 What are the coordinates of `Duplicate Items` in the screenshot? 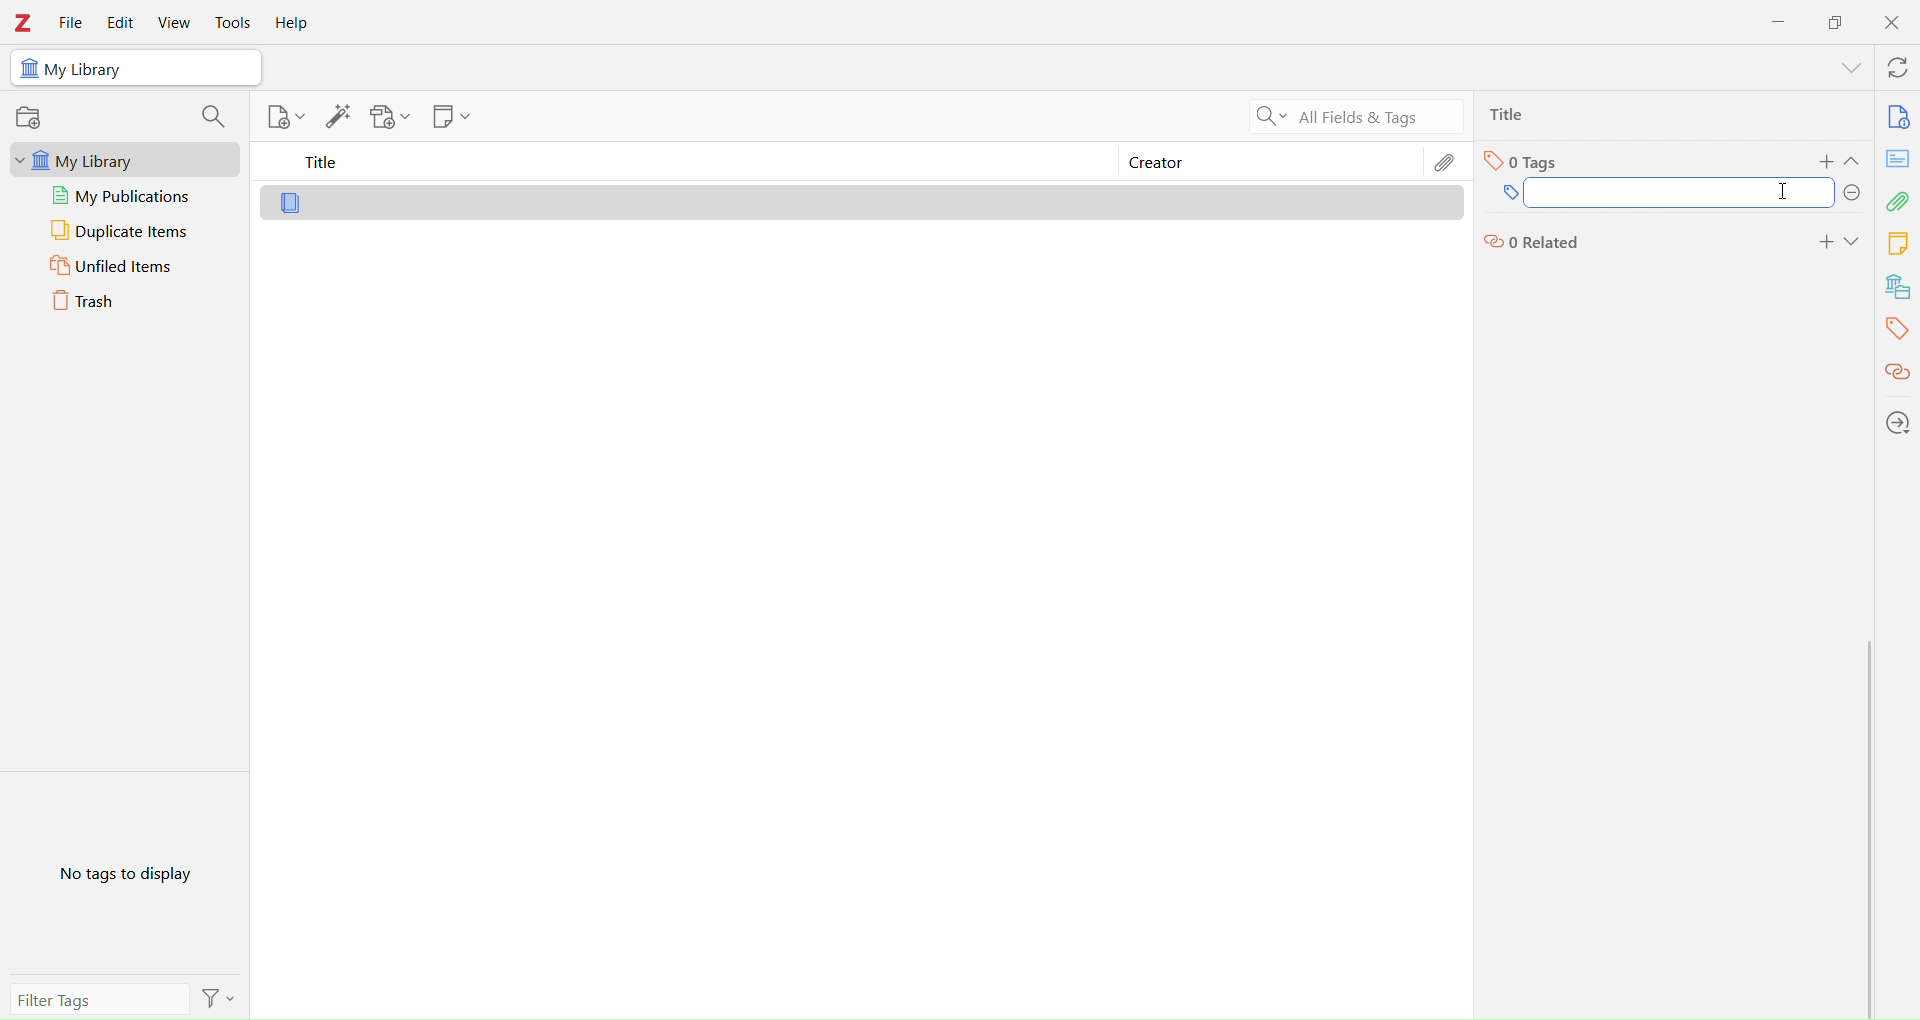 It's located at (126, 232).